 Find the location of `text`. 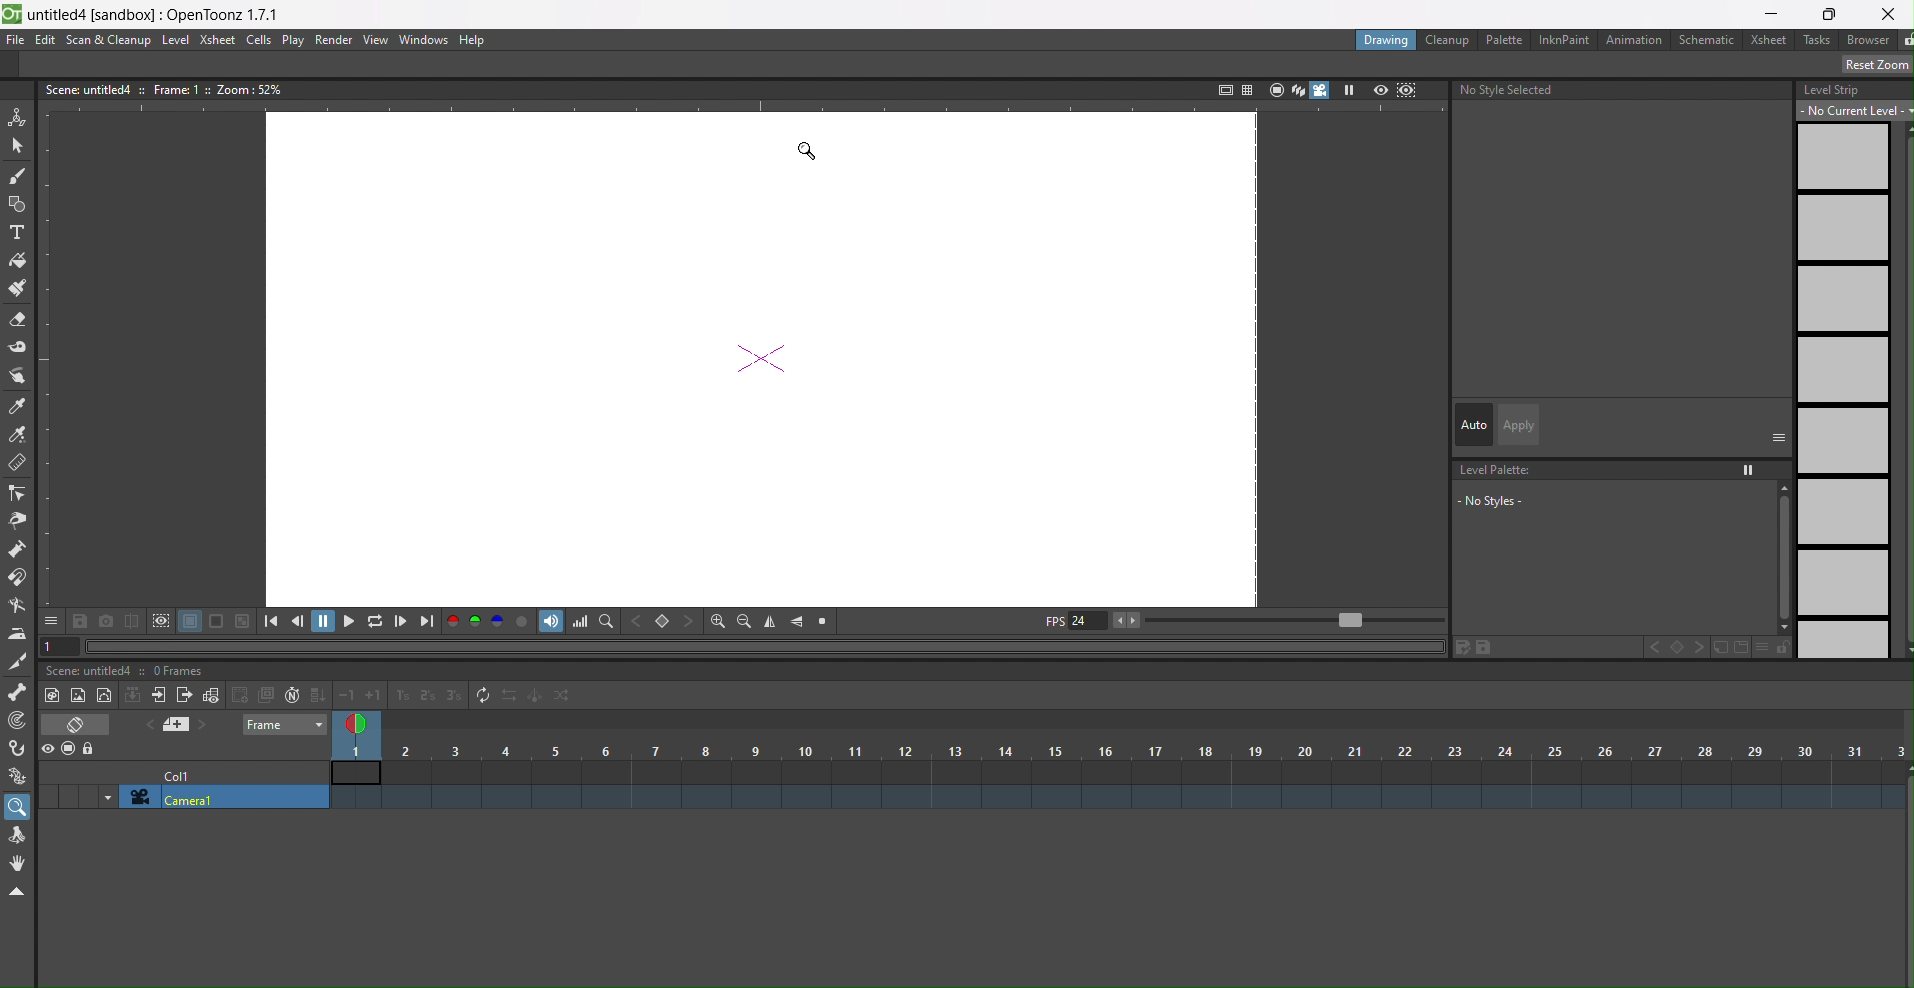

text is located at coordinates (129, 670).